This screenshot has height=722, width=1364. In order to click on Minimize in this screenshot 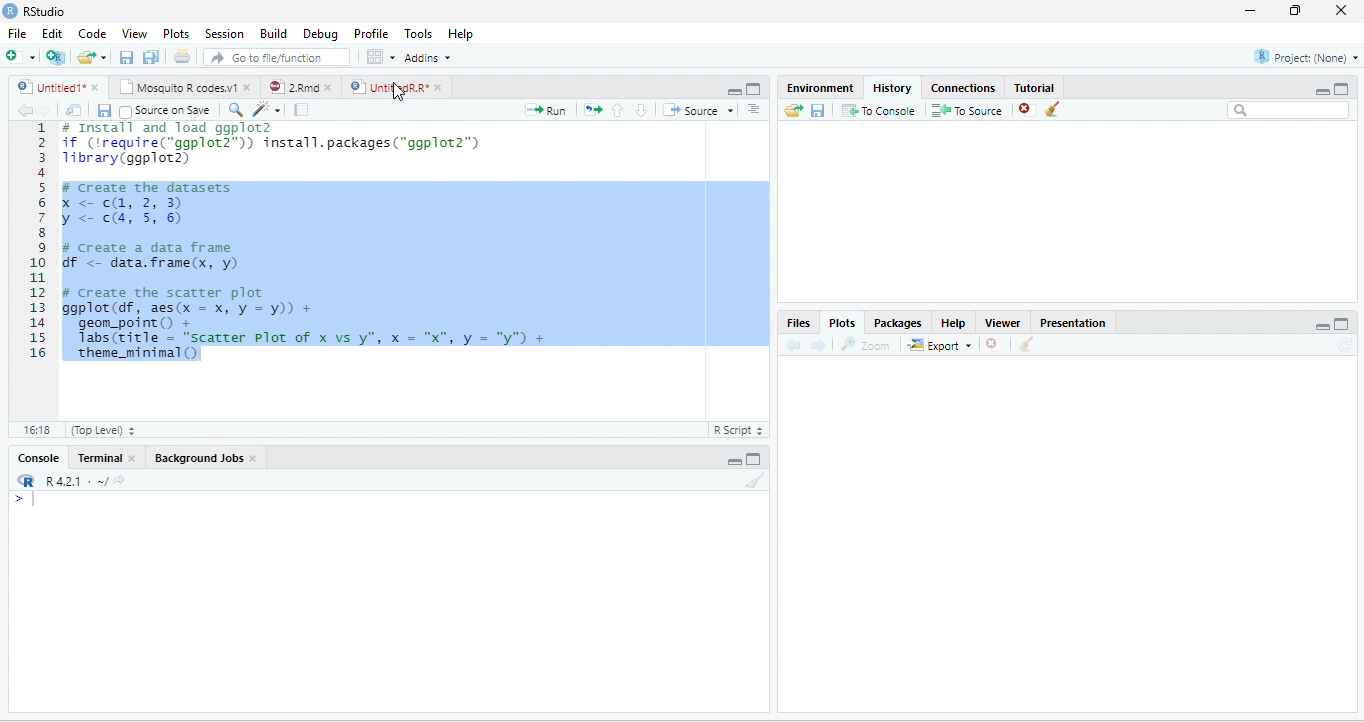, I will do `click(733, 461)`.